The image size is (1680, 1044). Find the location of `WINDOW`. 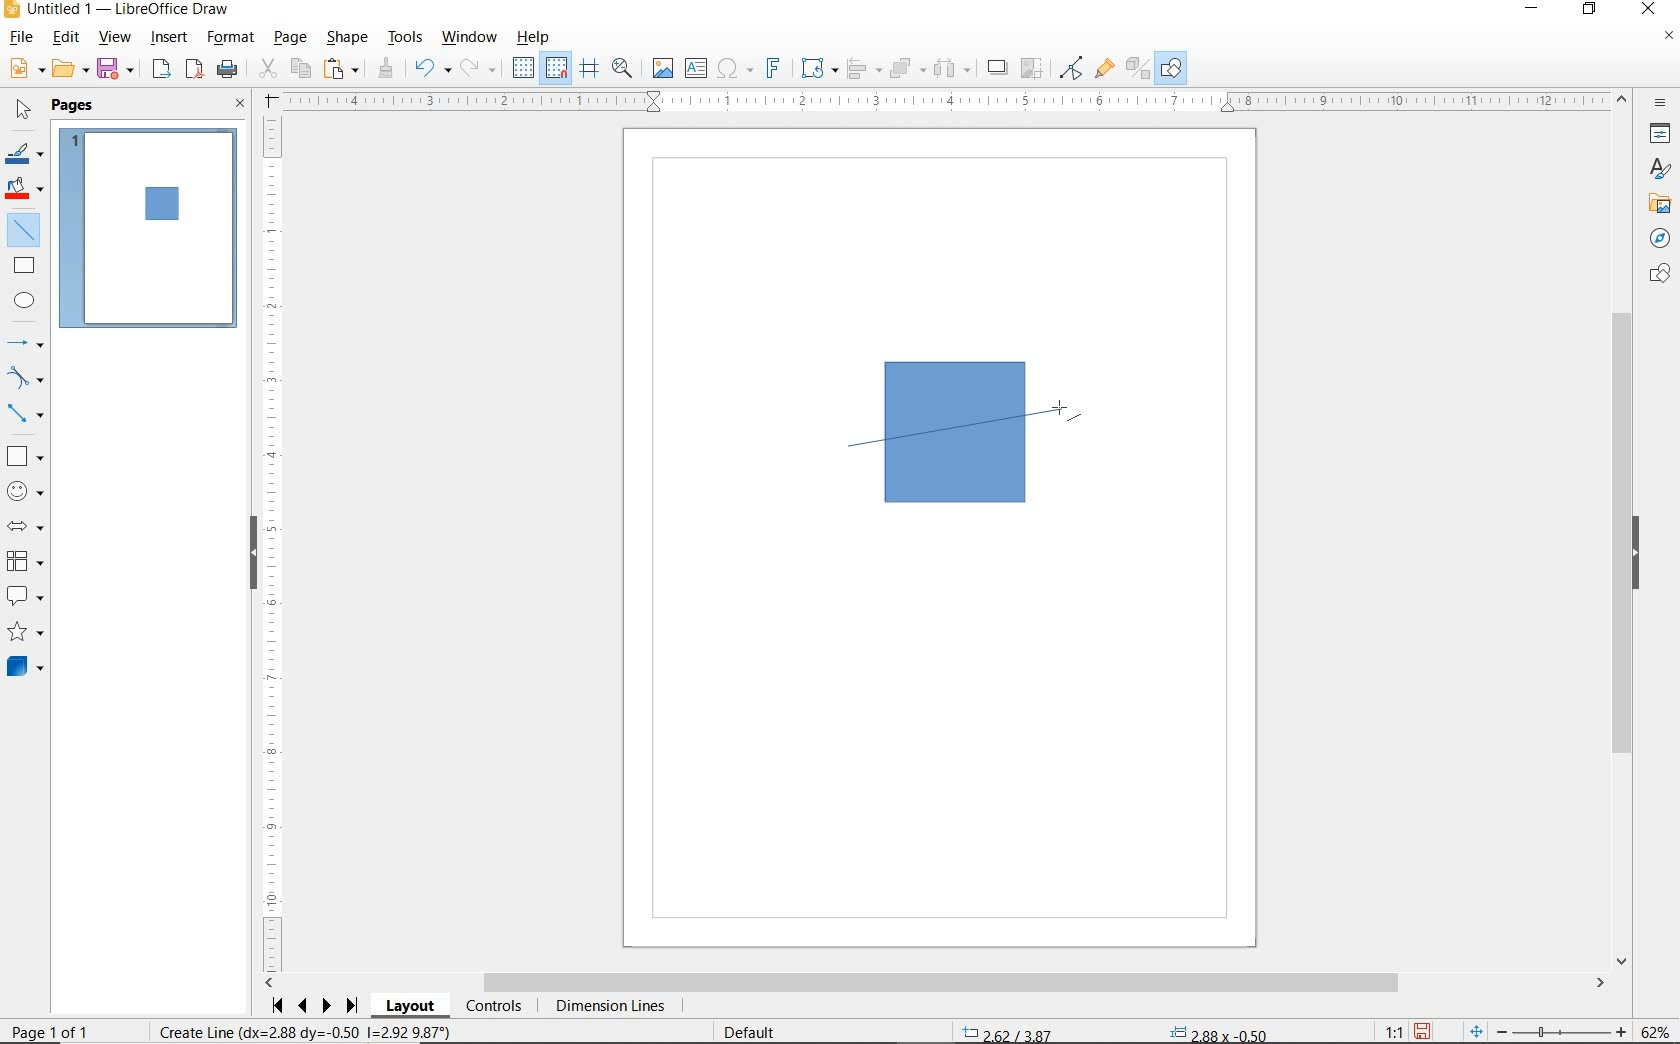

WINDOW is located at coordinates (470, 38).